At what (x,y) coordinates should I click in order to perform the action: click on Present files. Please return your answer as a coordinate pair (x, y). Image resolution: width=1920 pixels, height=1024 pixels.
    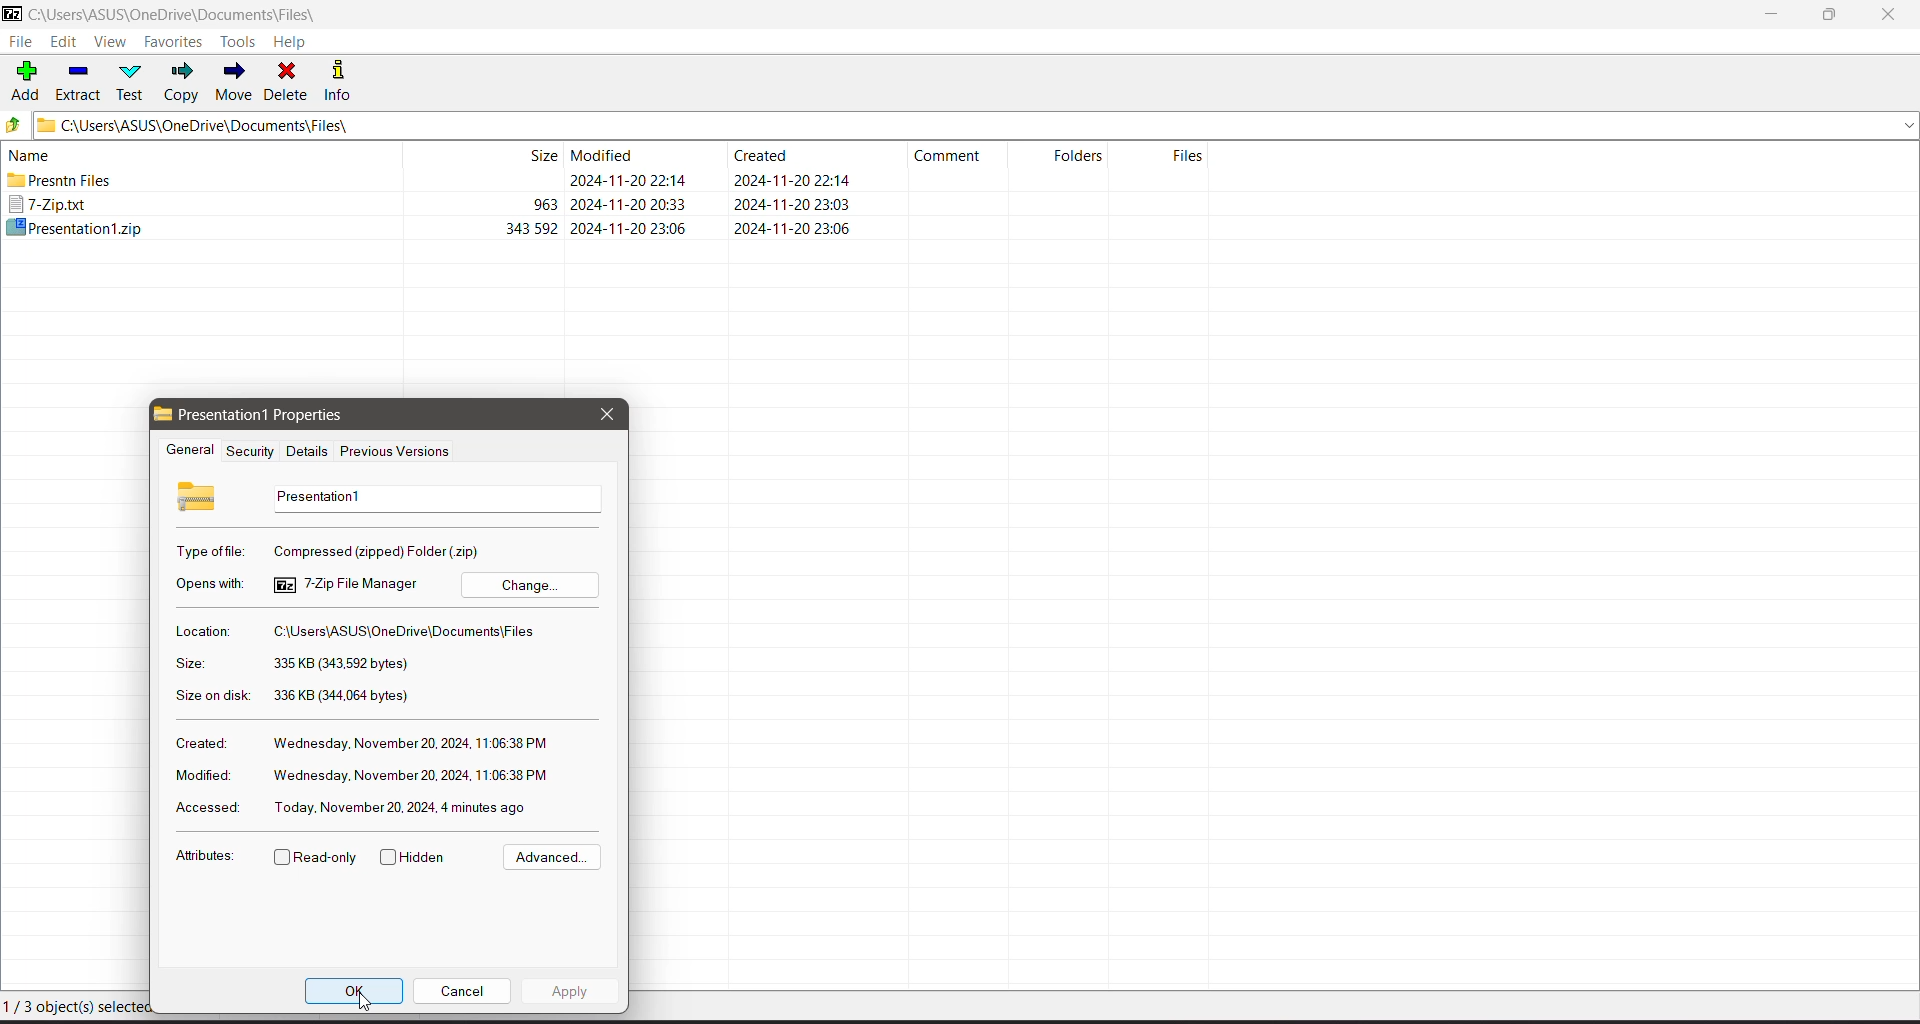
    Looking at the image, I should click on (435, 182).